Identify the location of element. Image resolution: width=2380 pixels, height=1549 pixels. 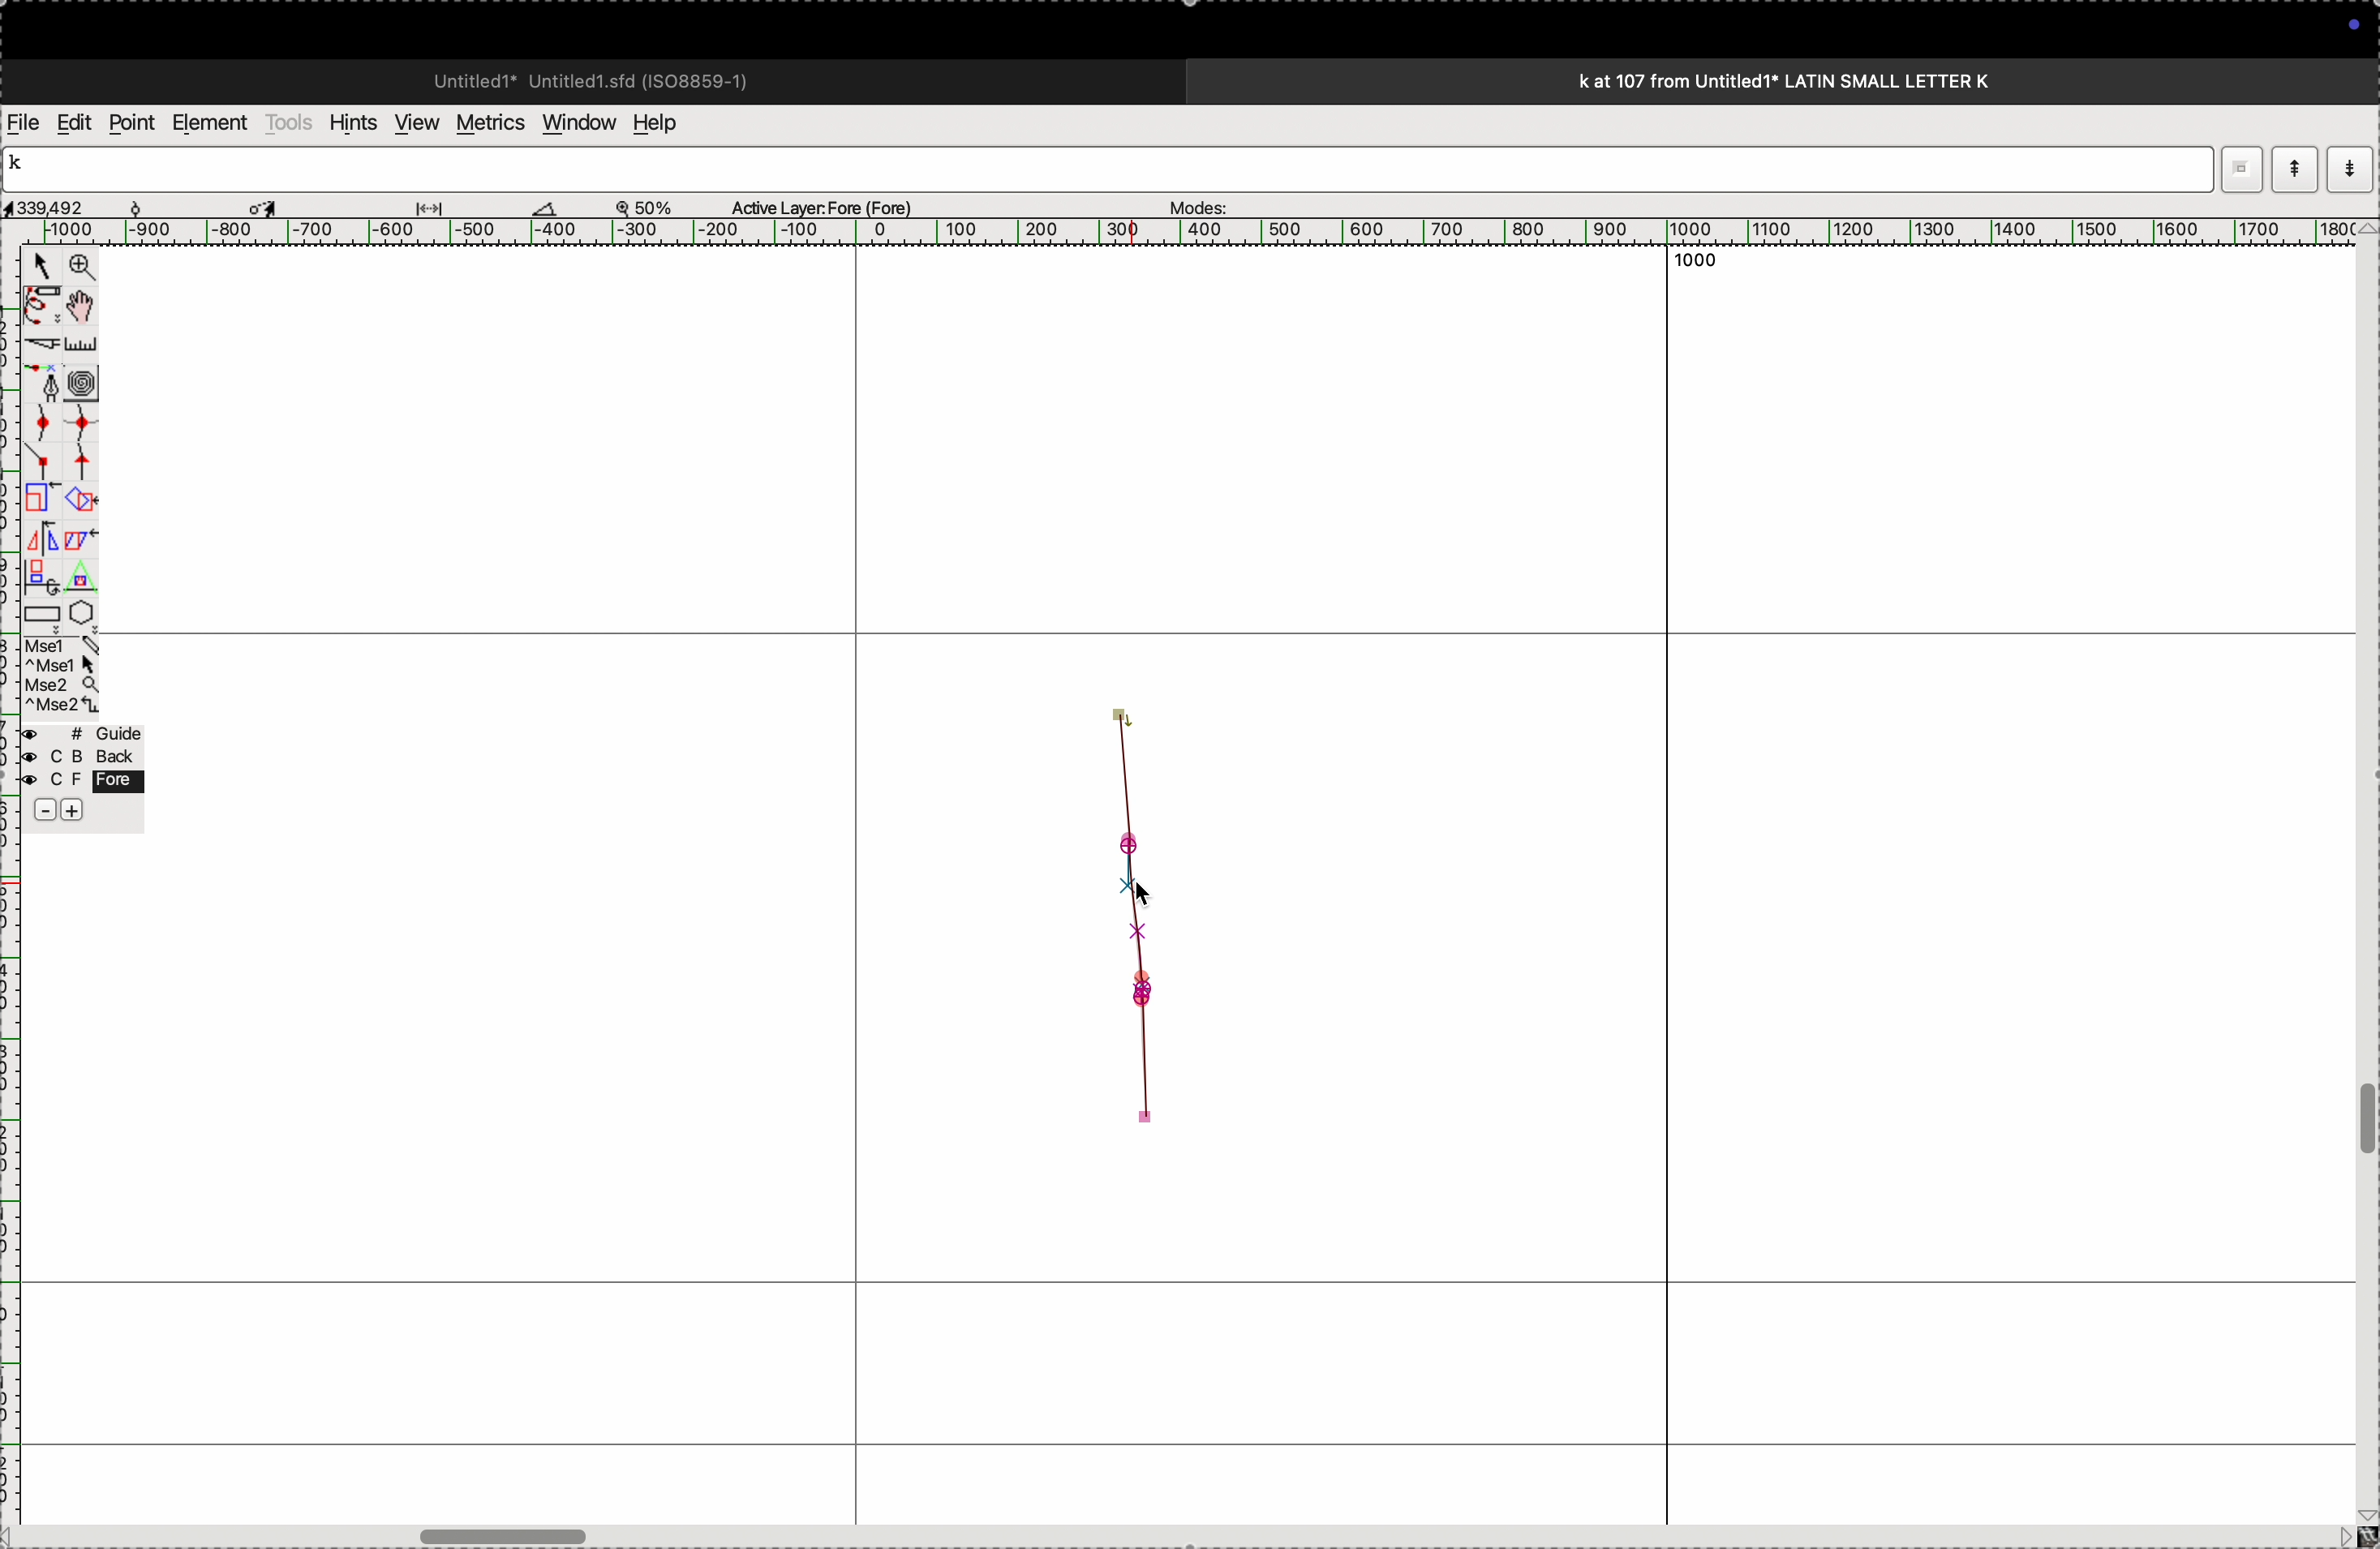
(212, 123).